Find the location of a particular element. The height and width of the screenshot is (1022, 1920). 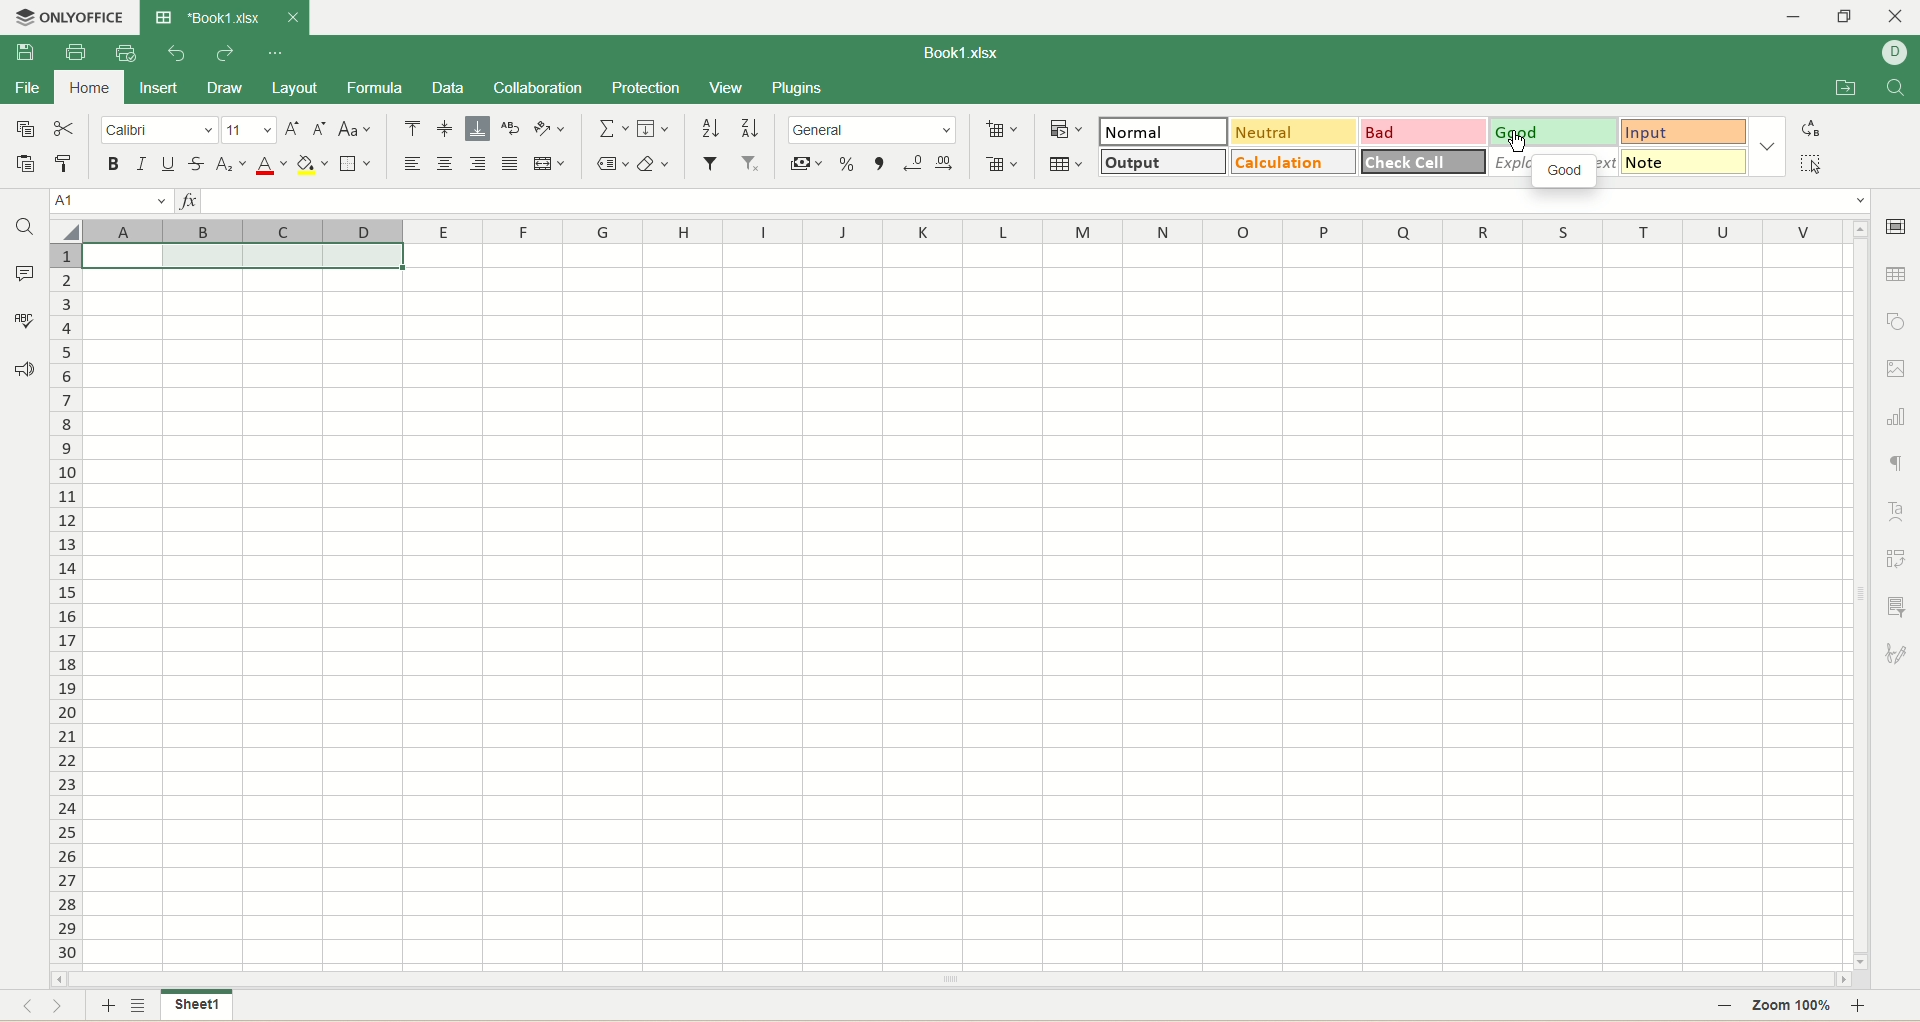

remove cell is located at coordinates (1001, 163).